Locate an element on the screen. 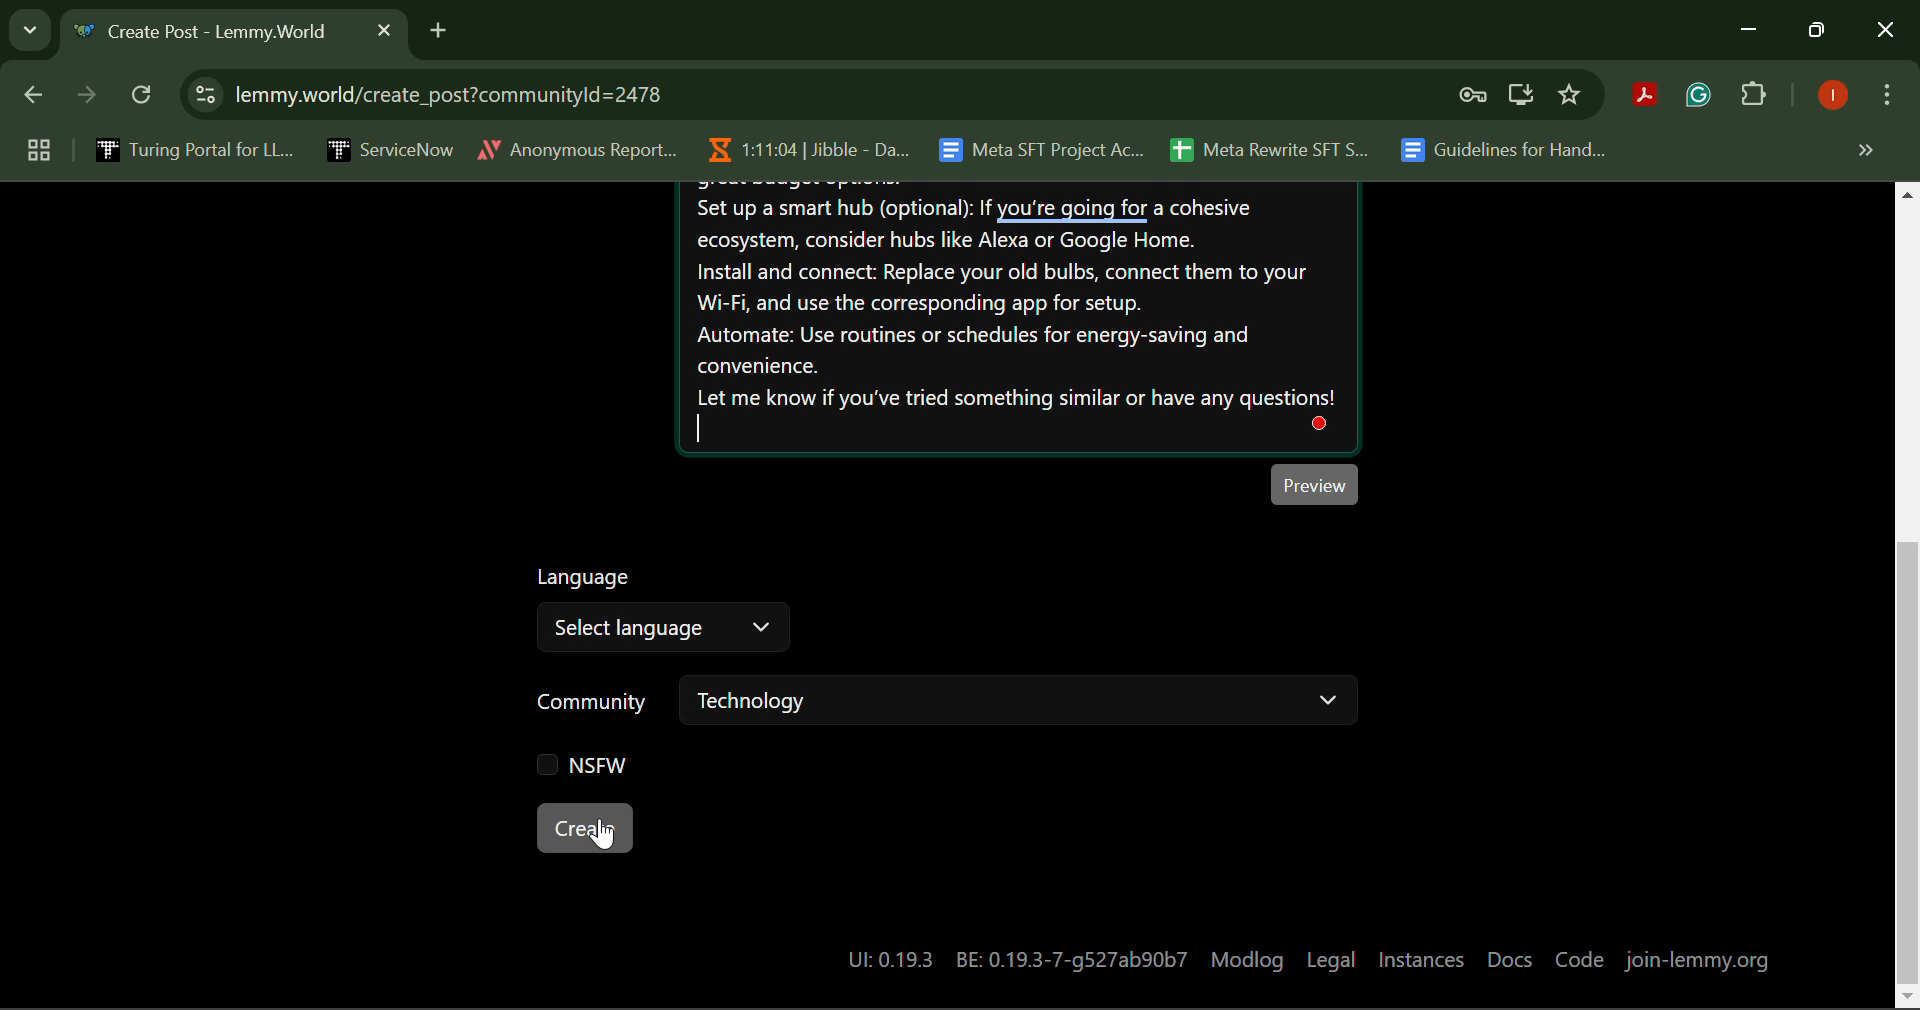 This screenshot has height=1010, width=1920. Previous Page is located at coordinates (37, 99).